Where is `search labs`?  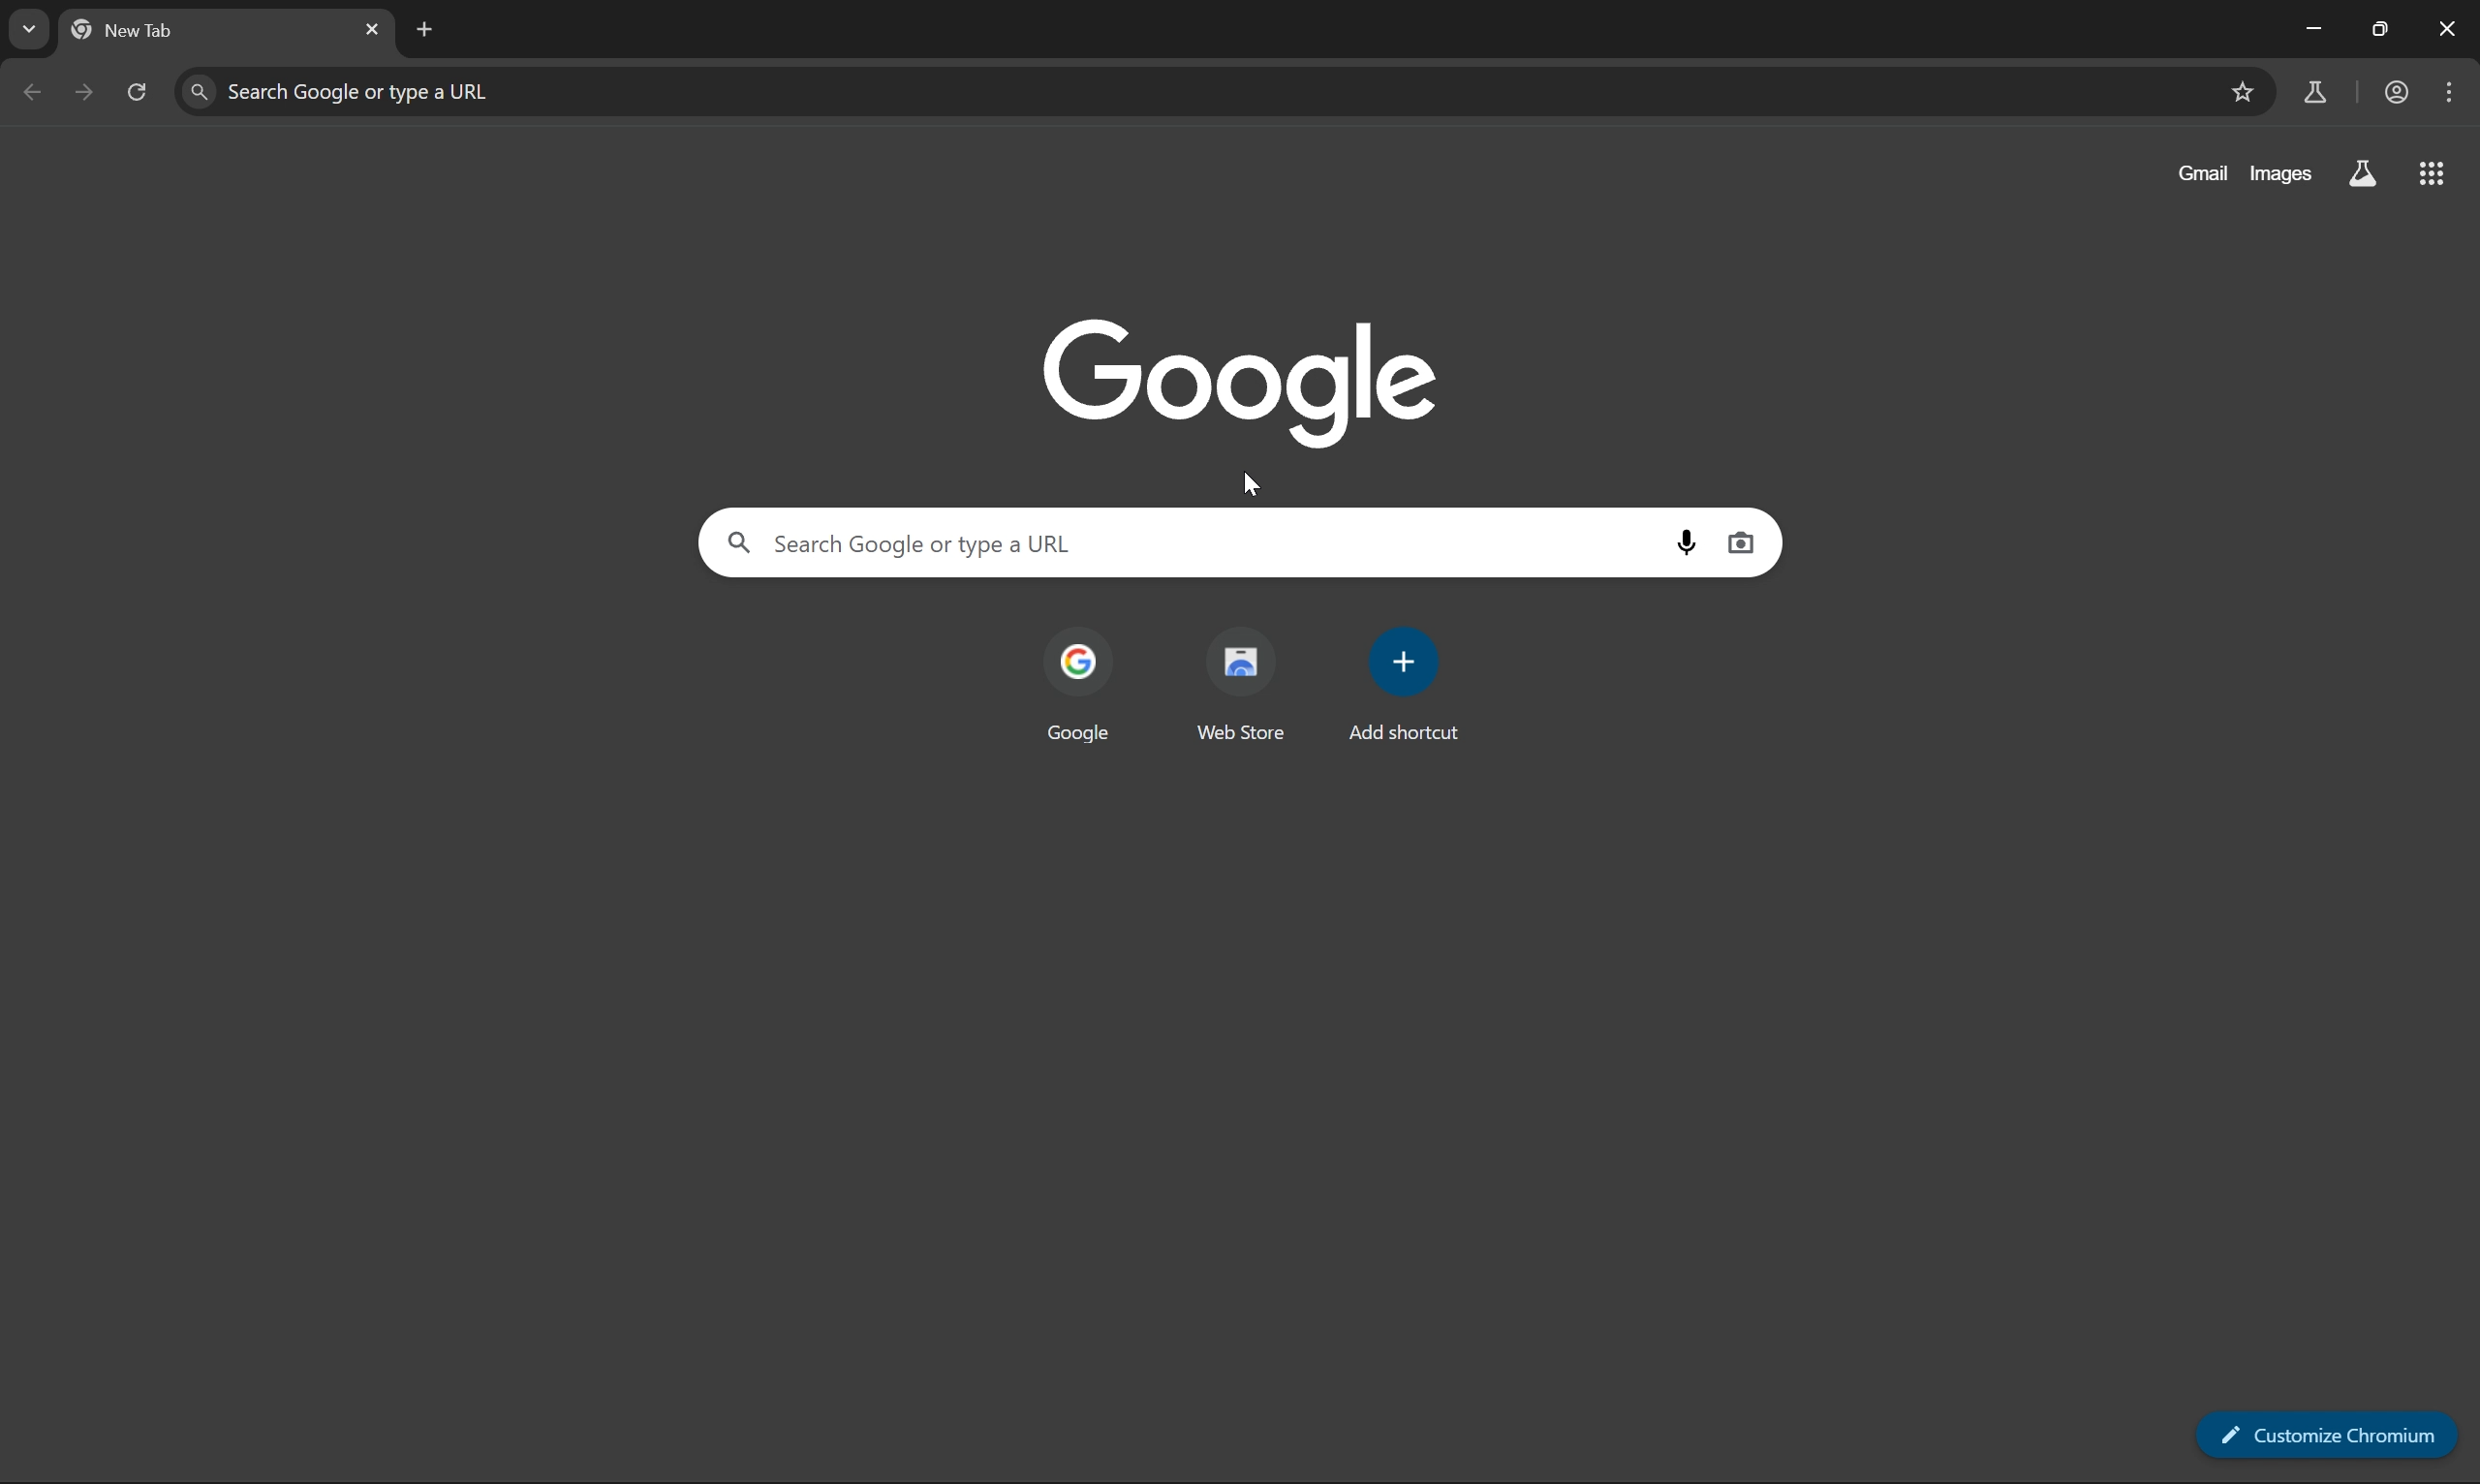 search labs is located at coordinates (2364, 174).